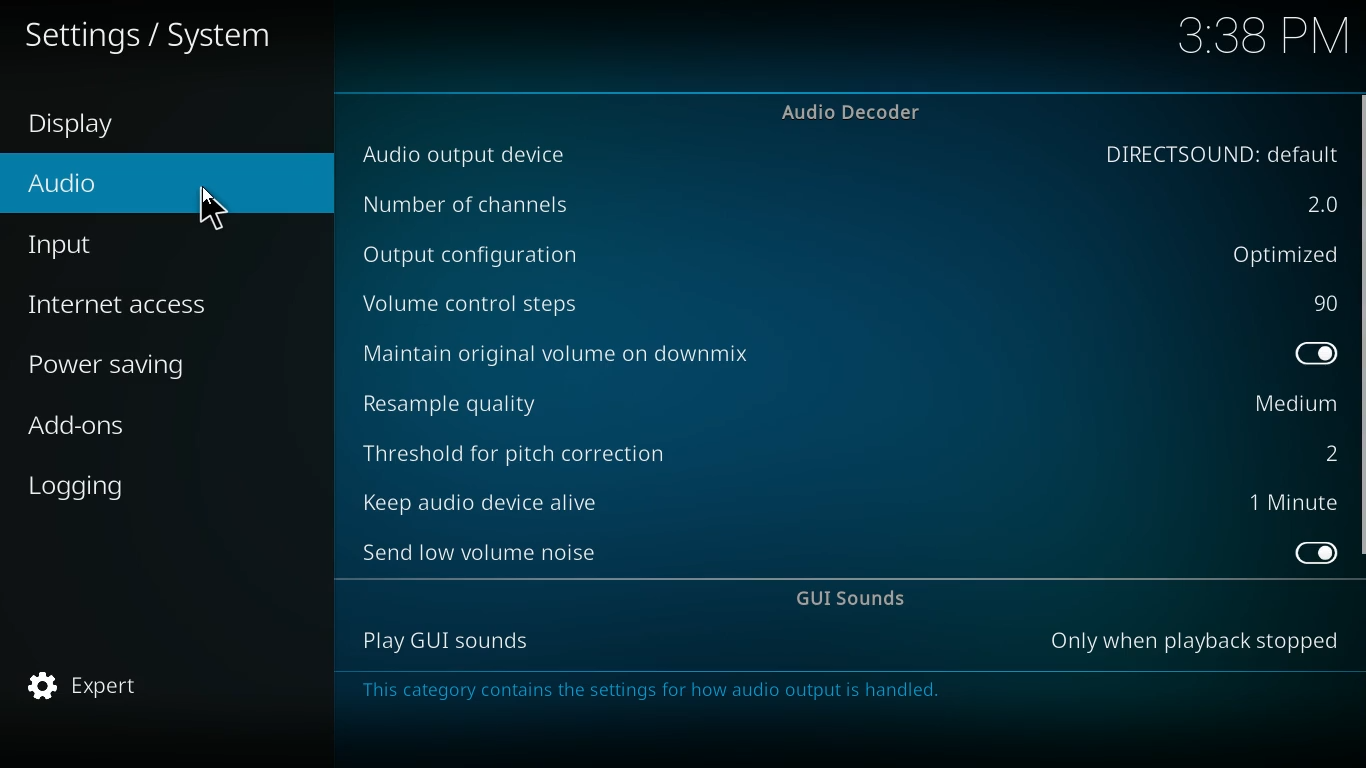 This screenshot has width=1366, height=768. Describe the element at coordinates (439, 641) in the screenshot. I see `play gui sounds` at that location.